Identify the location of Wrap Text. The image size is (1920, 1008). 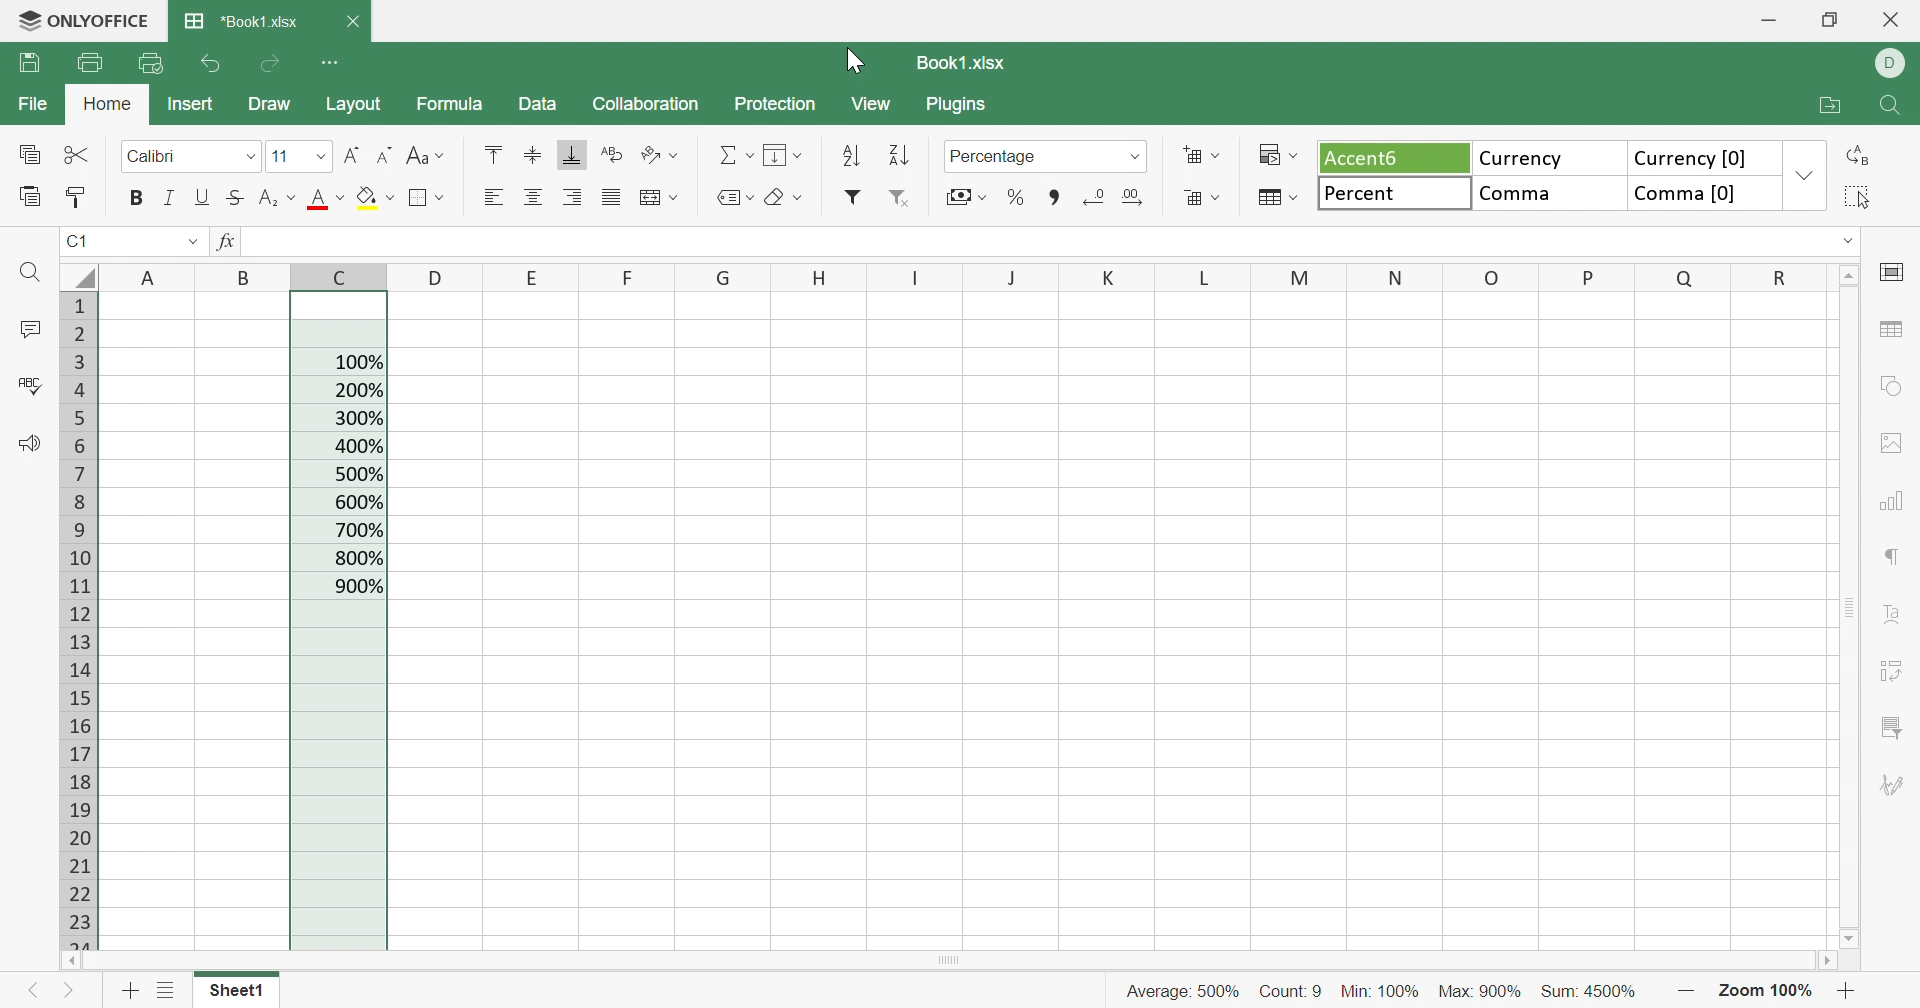
(615, 158).